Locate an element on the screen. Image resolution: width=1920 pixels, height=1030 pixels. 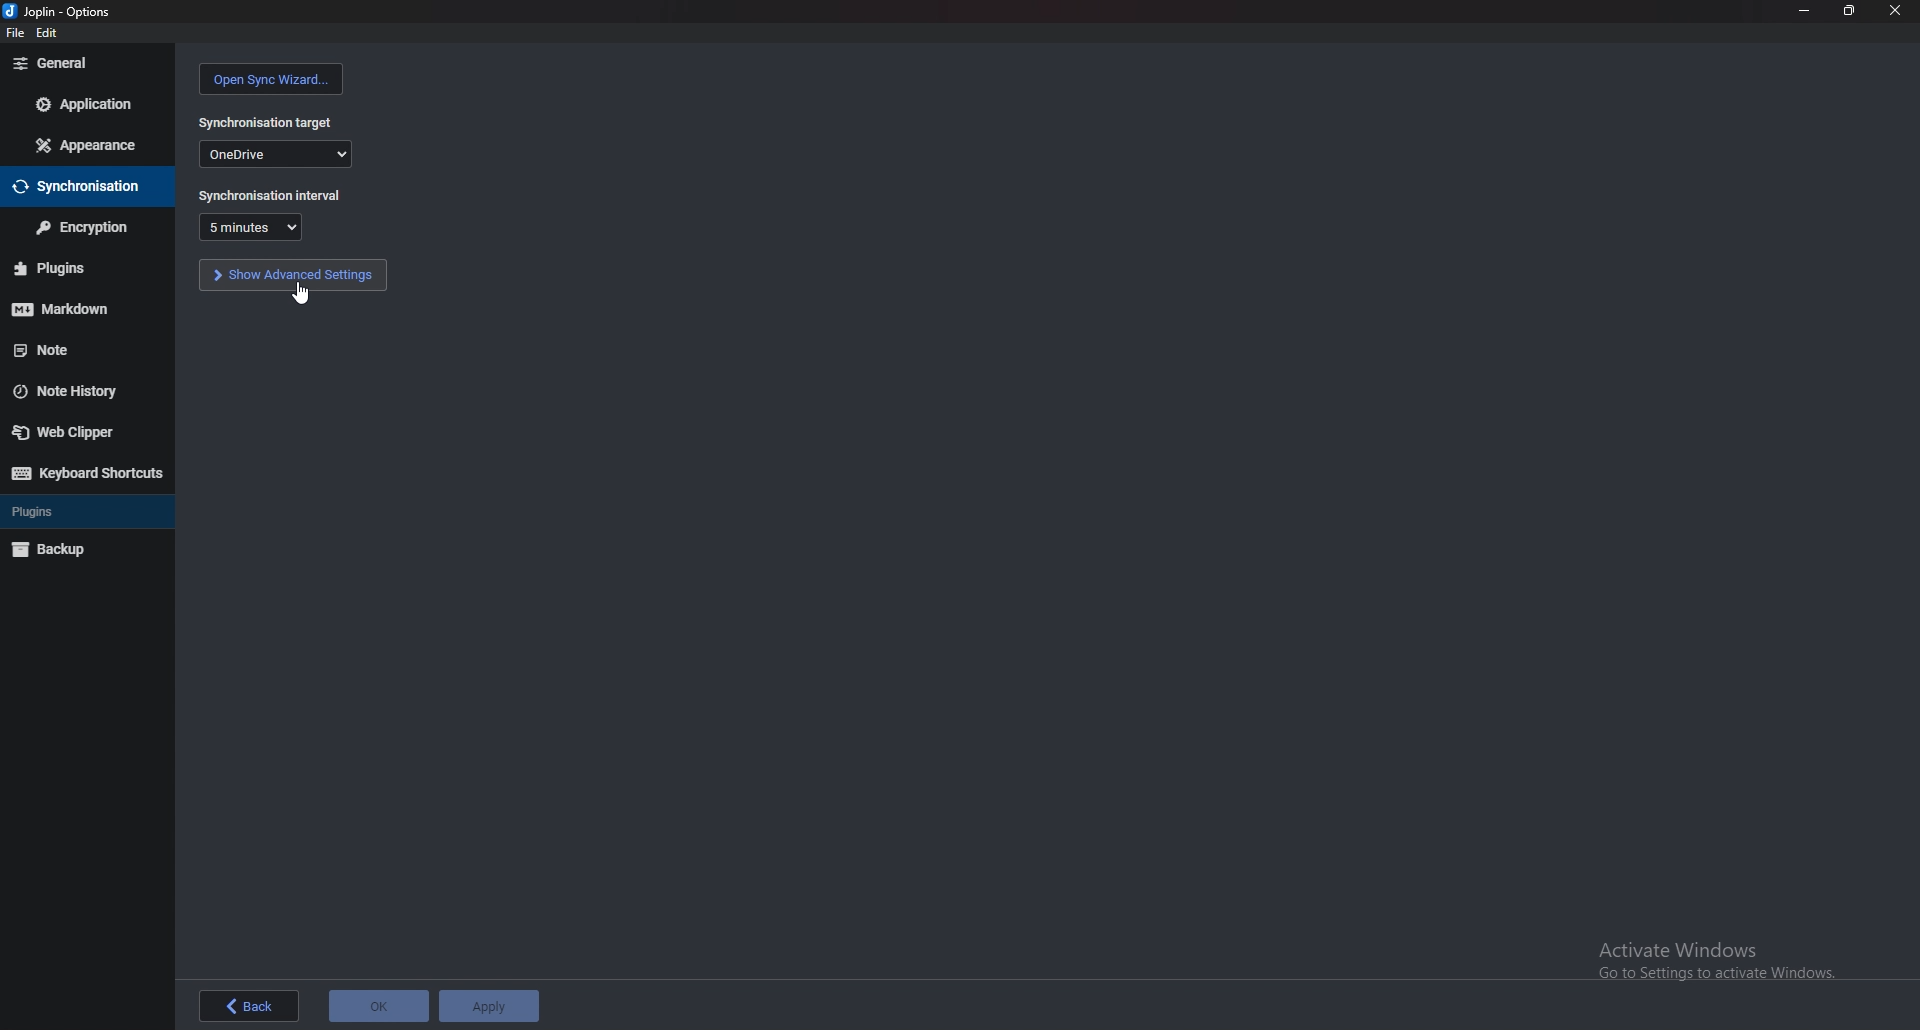
show advanced settings is located at coordinates (293, 275).